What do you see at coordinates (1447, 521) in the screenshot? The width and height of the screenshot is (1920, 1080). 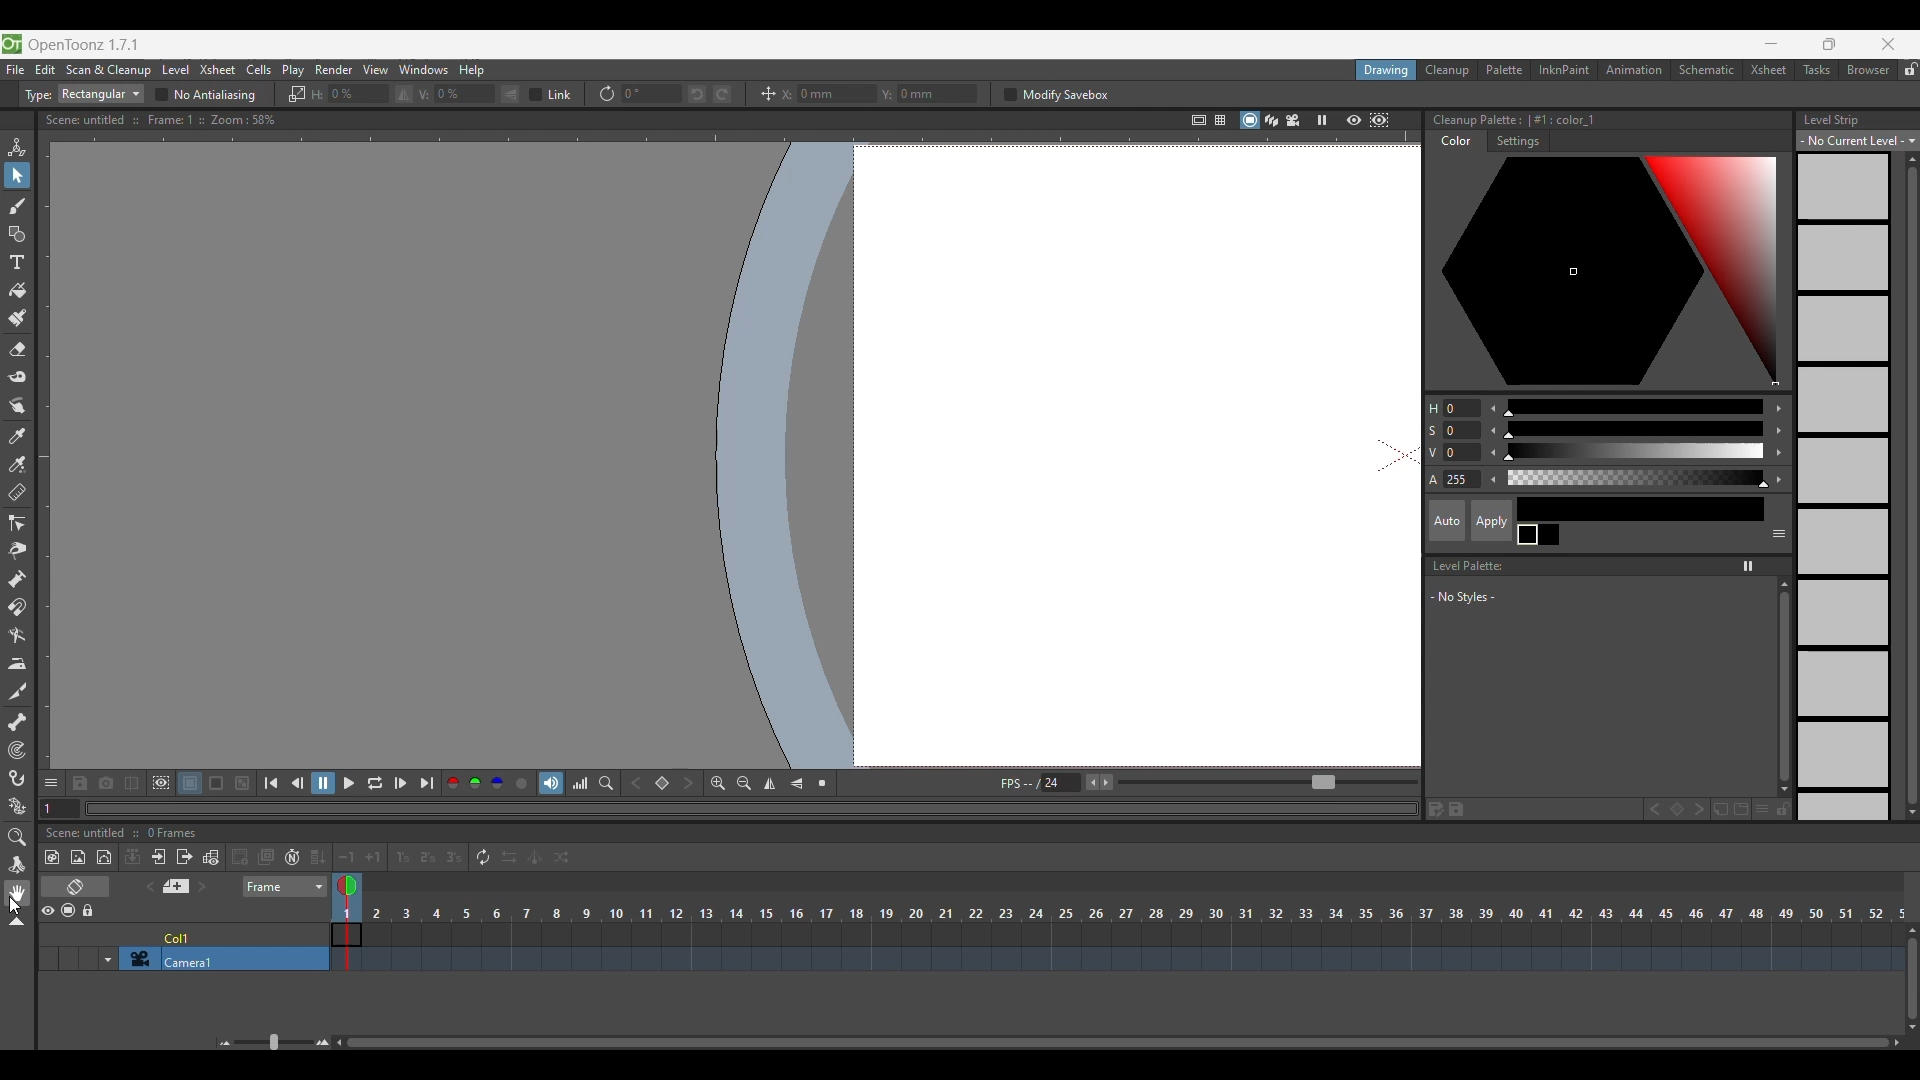 I see `Auto` at bounding box center [1447, 521].